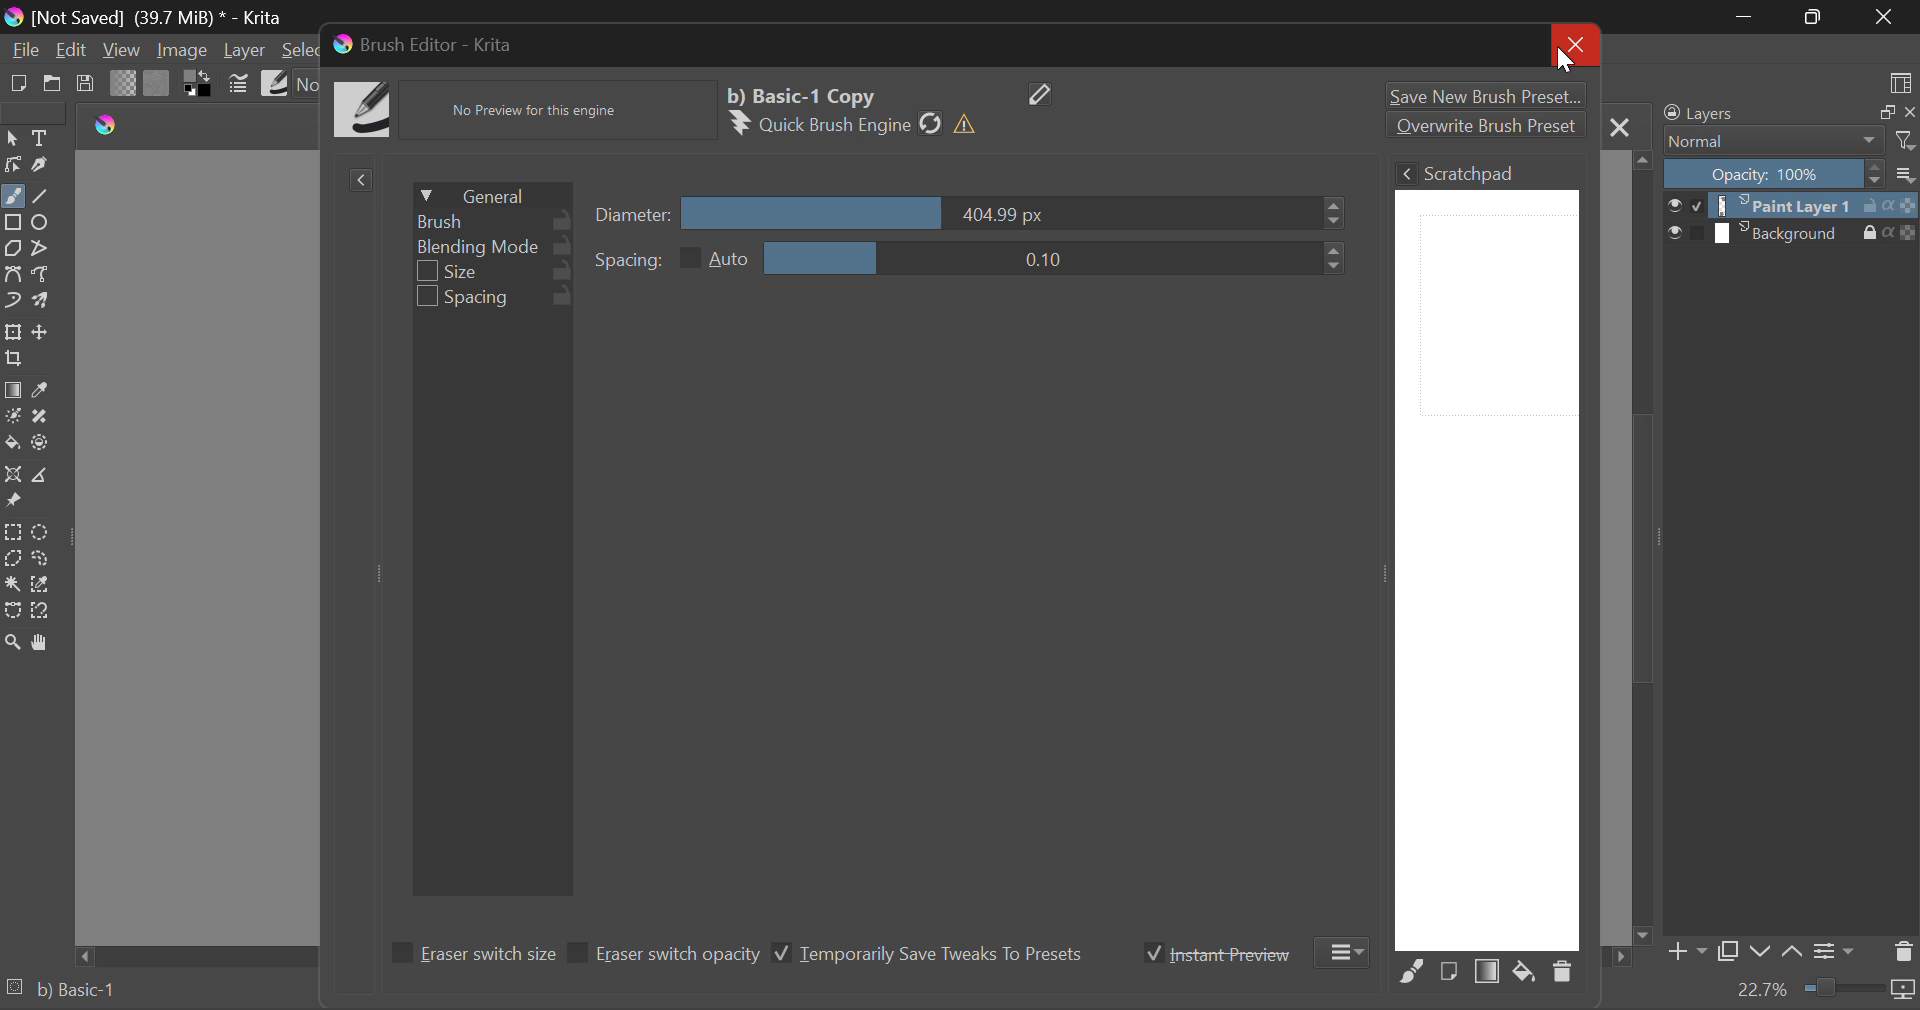 Image resolution: width=1920 pixels, height=1010 pixels. Describe the element at coordinates (245, 52) in the screenshot. I see `Layer` at that location.